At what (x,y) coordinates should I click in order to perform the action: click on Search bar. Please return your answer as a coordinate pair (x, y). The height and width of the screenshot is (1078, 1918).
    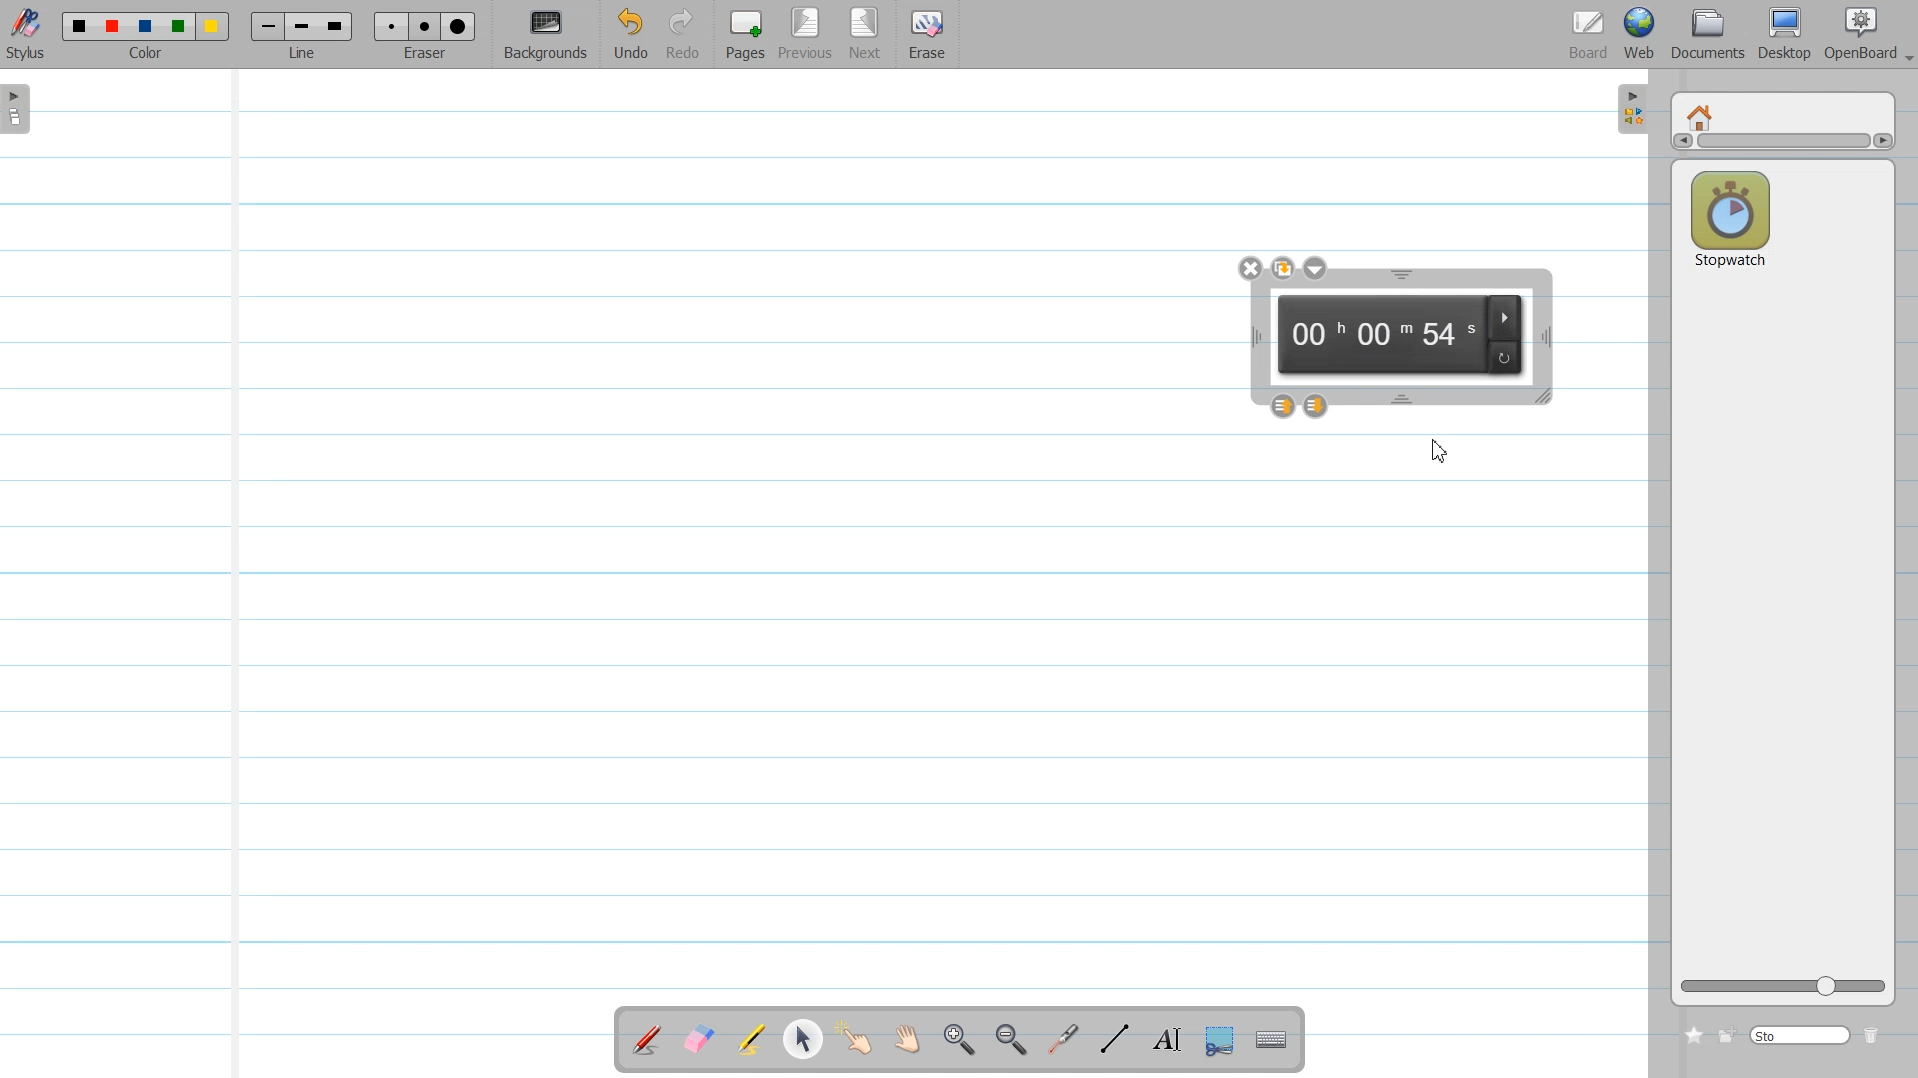
    Looking at the image, I should click on (1802, 1034).